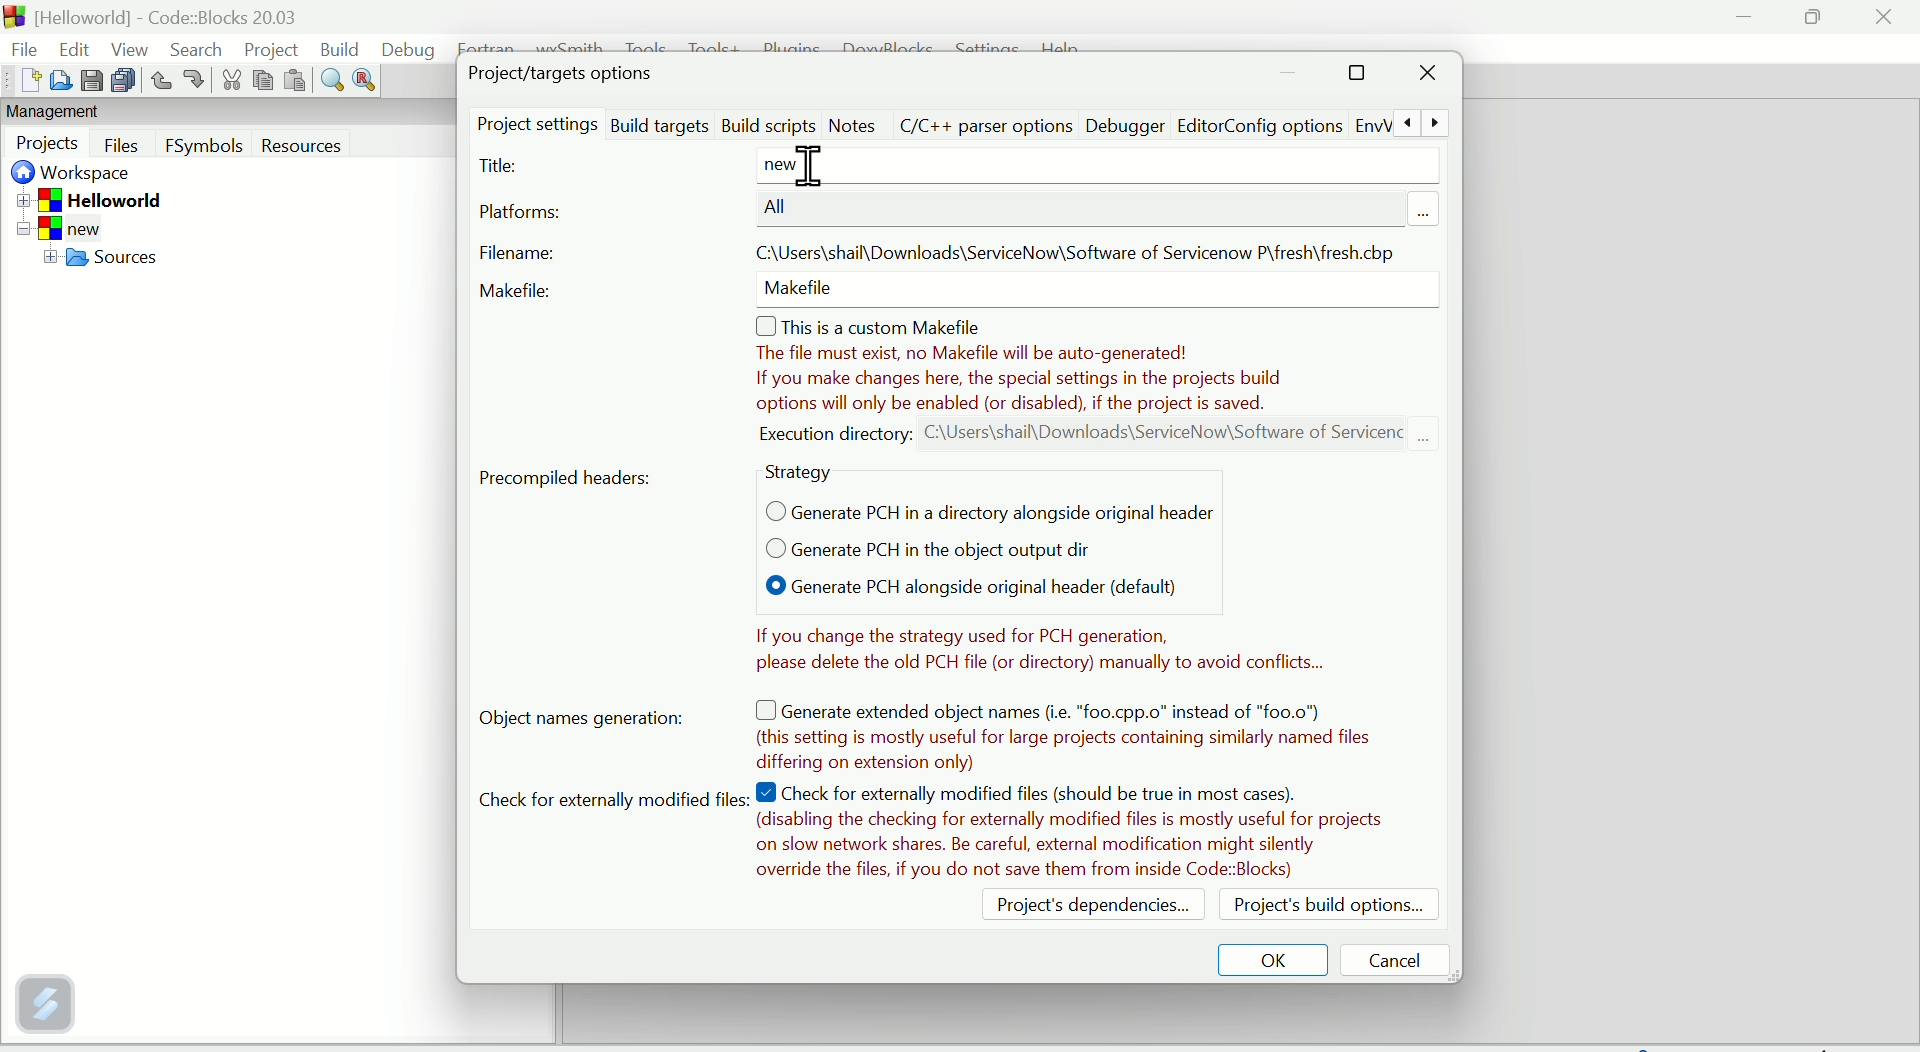 This screenshot has width=1920, height=1052. Describe the element at coordinates (852, 126) in the screenshot. I see `Notes` at that location.